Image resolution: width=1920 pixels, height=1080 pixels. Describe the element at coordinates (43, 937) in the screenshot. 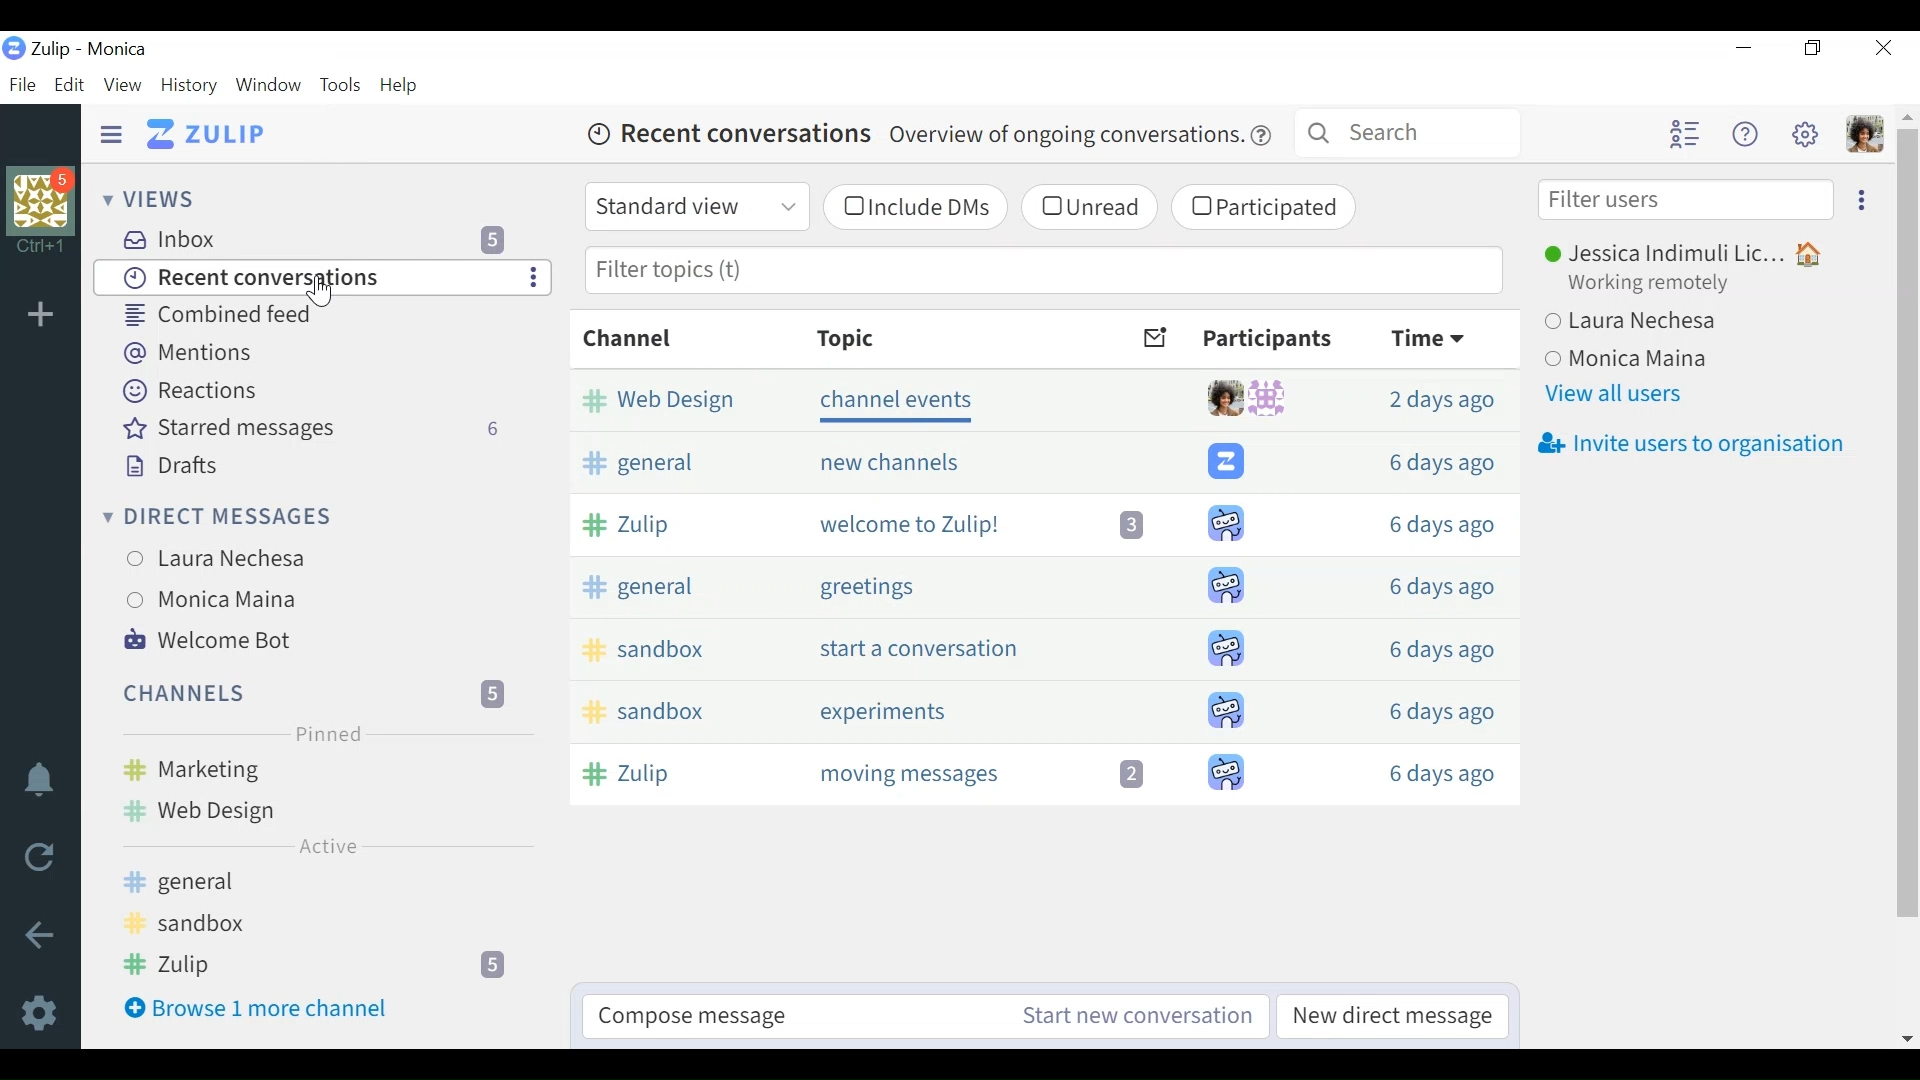

I see `Back` at that location.